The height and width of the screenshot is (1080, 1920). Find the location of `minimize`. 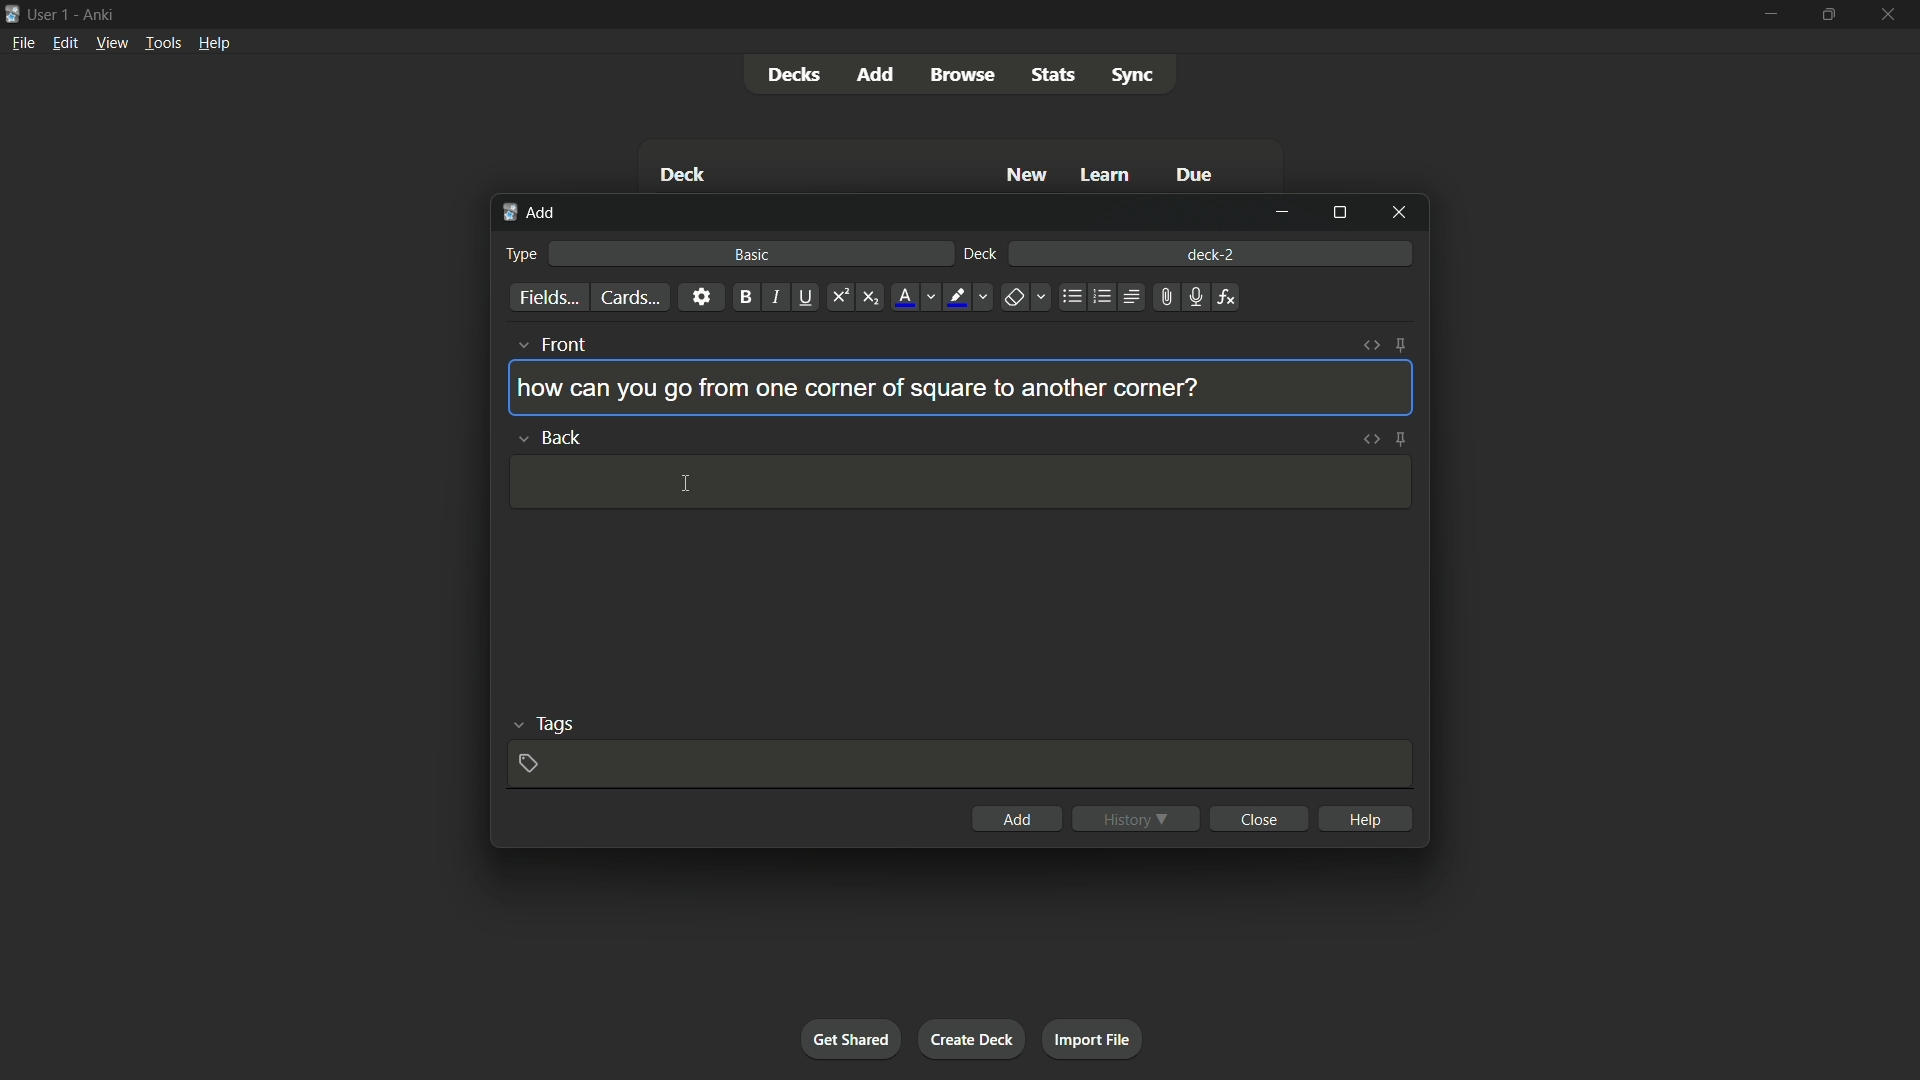

minimize is located at coordinates (1287, 214).